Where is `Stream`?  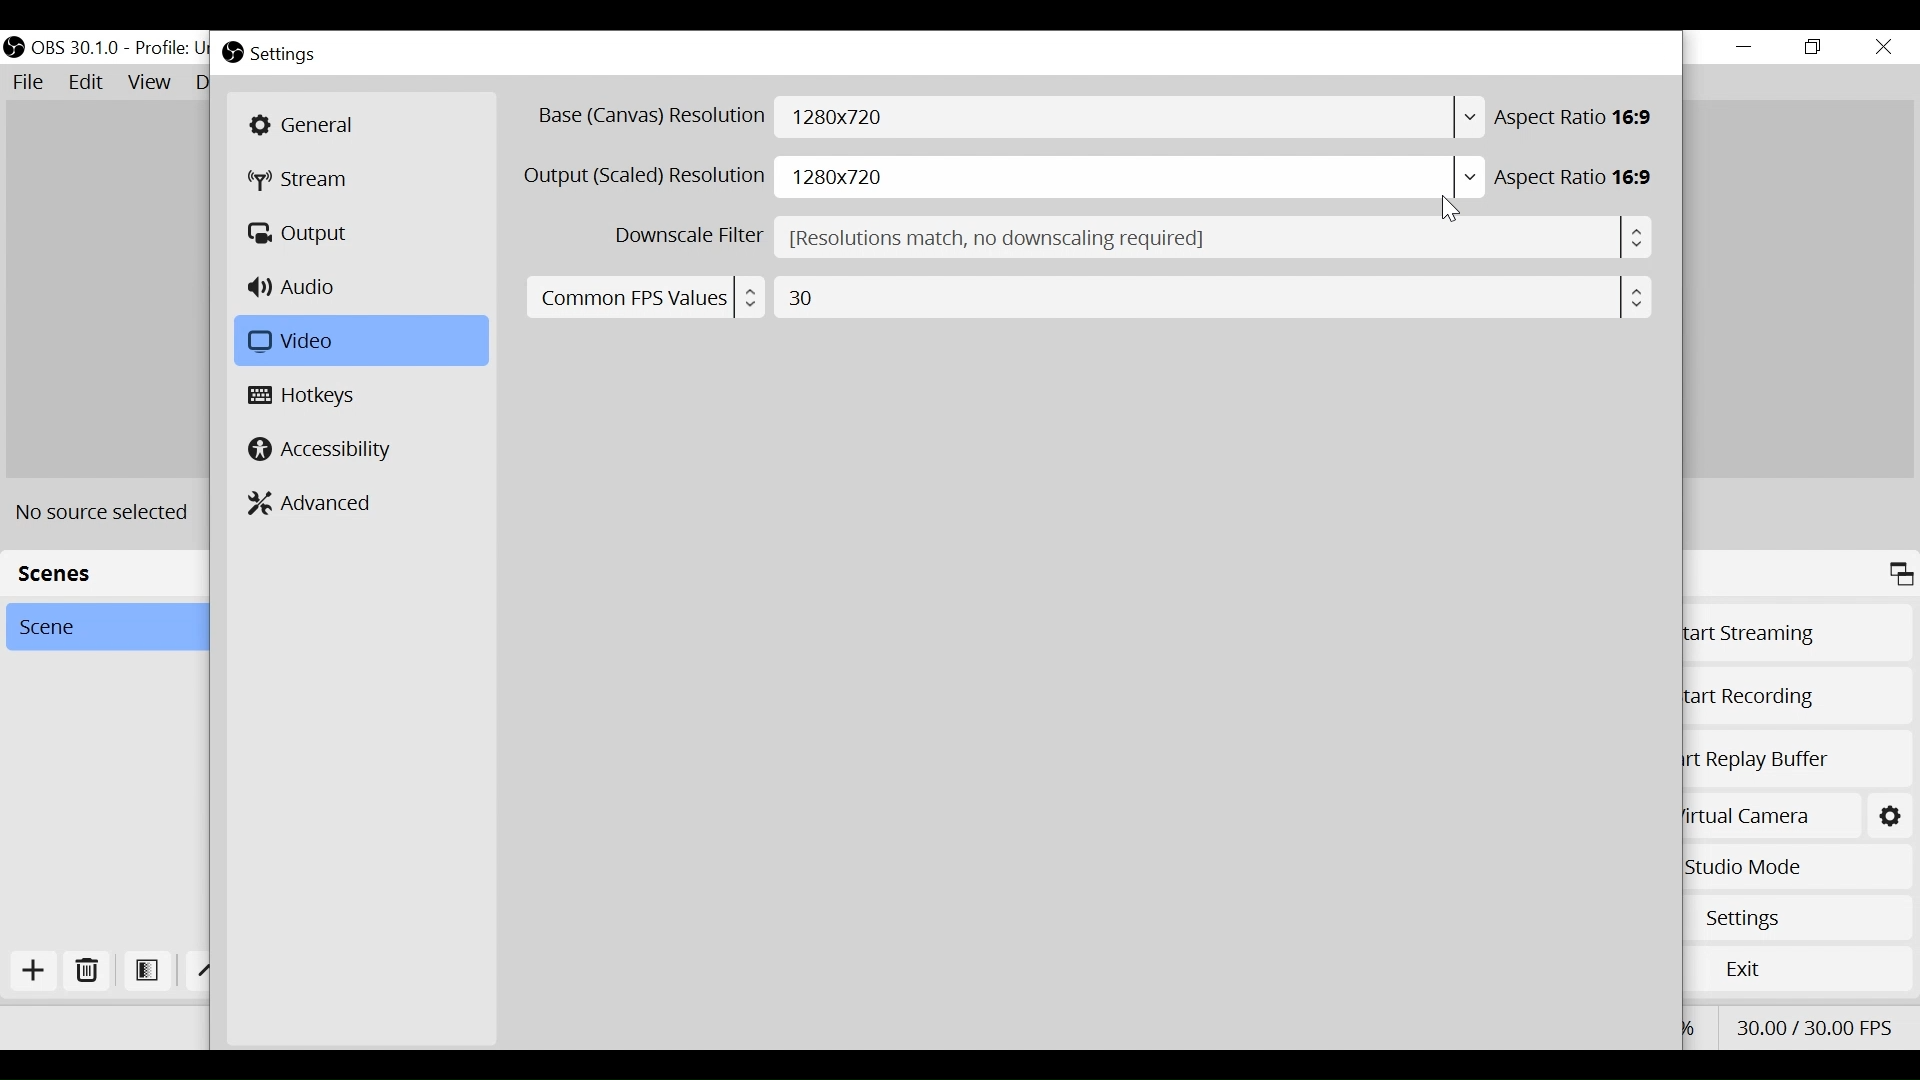
Stream is located at coordinates (309, 181).